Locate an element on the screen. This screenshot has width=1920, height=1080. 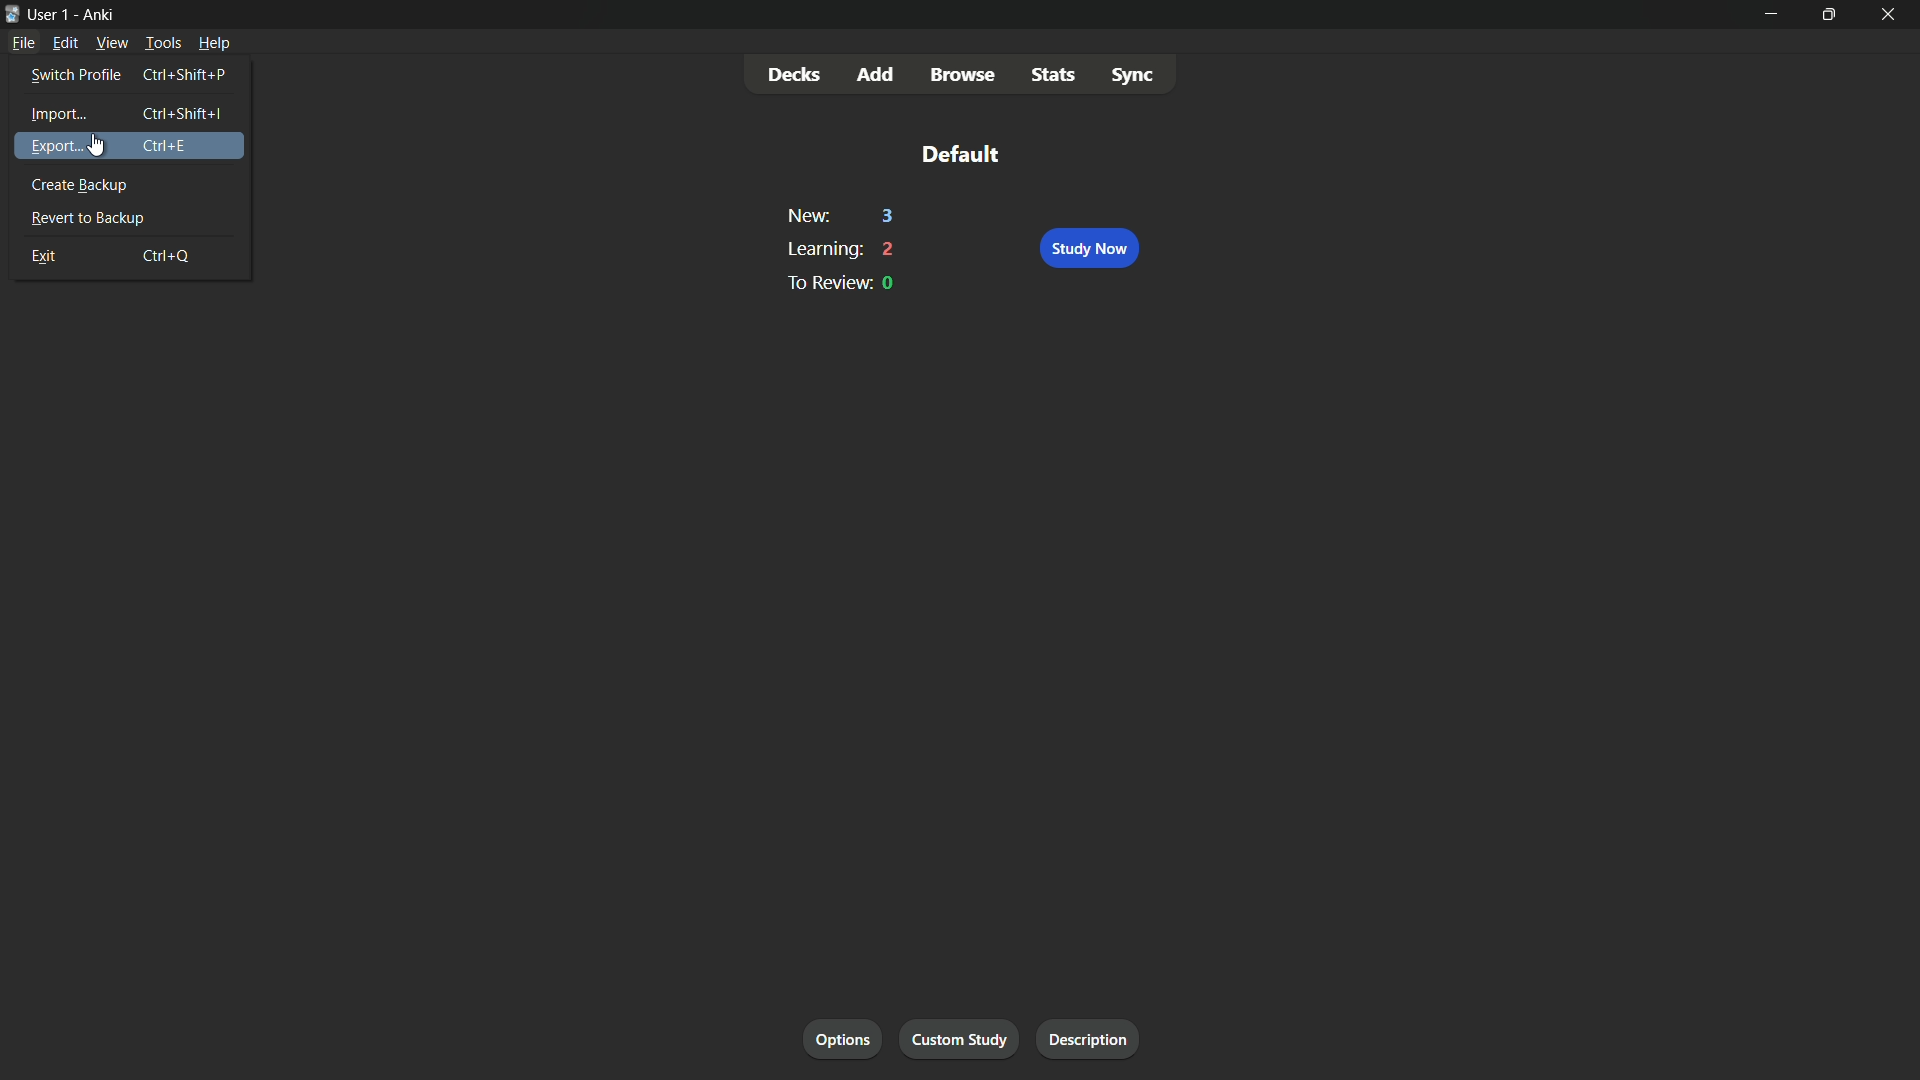
keyboard shortcut is located at coordinates (165, 146).